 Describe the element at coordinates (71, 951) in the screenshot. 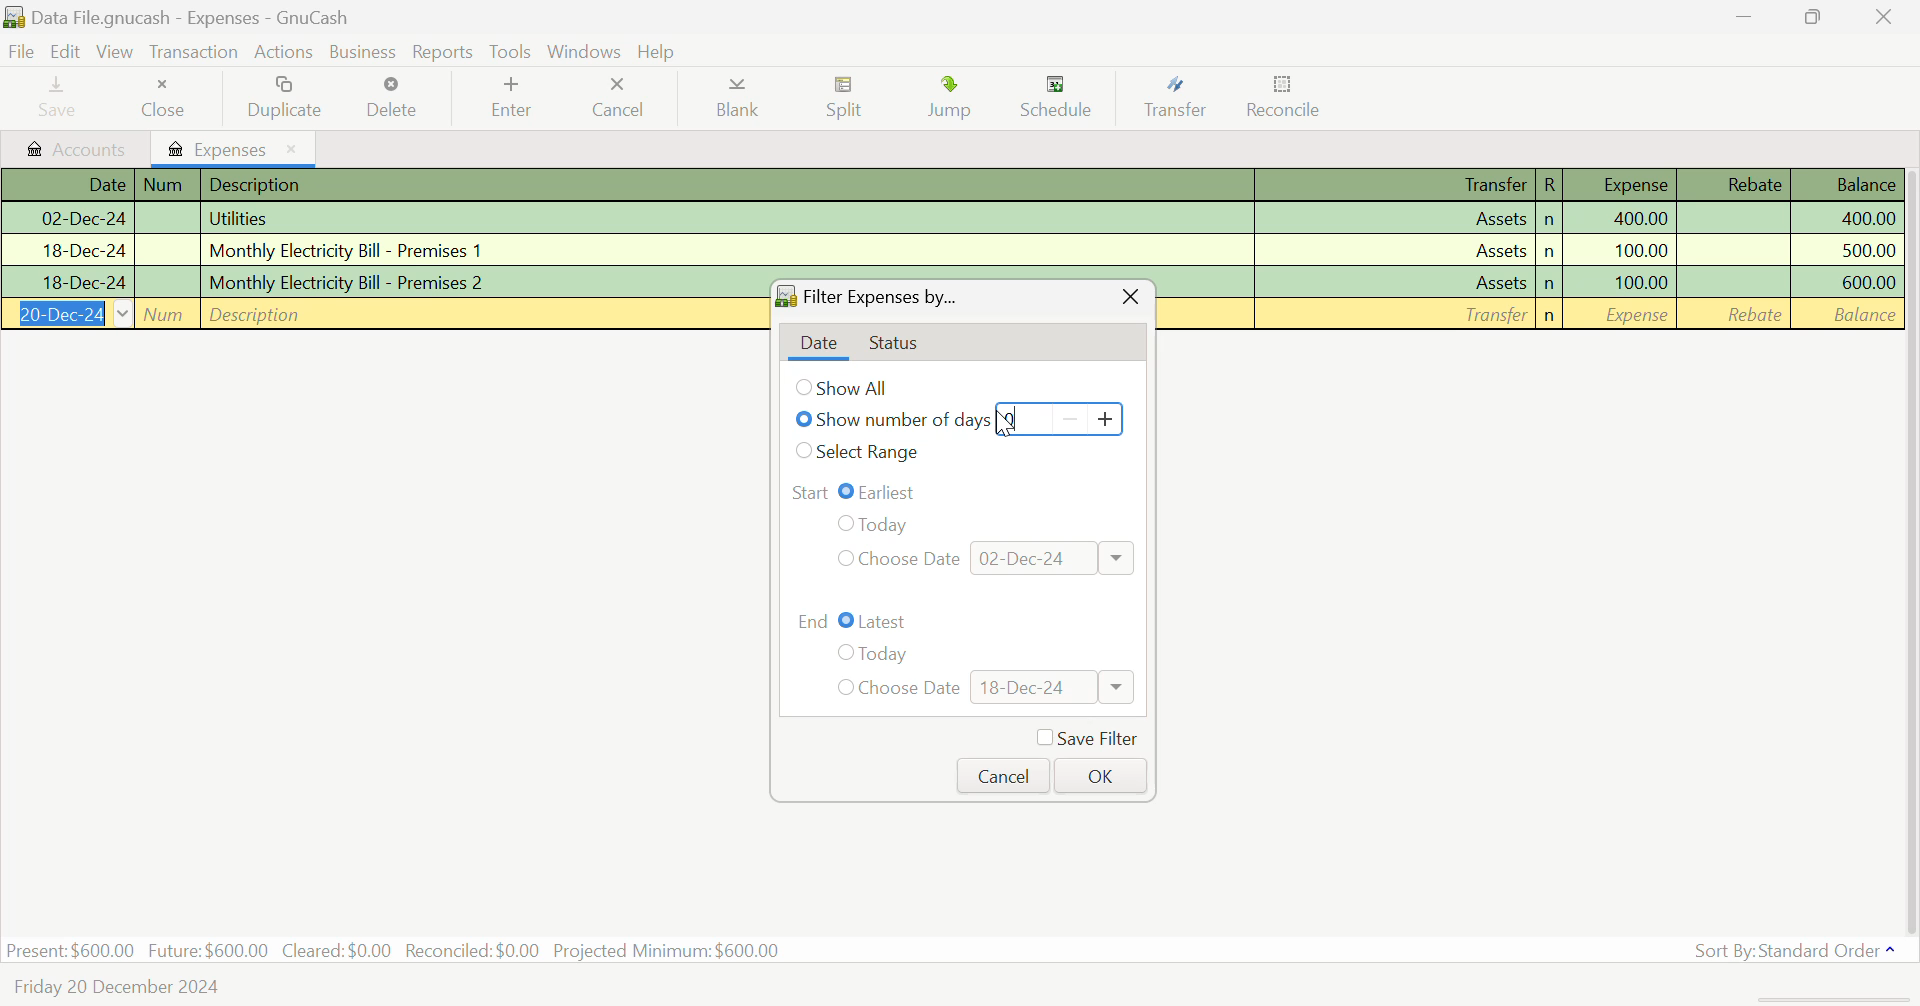

I see `Present` at that location.